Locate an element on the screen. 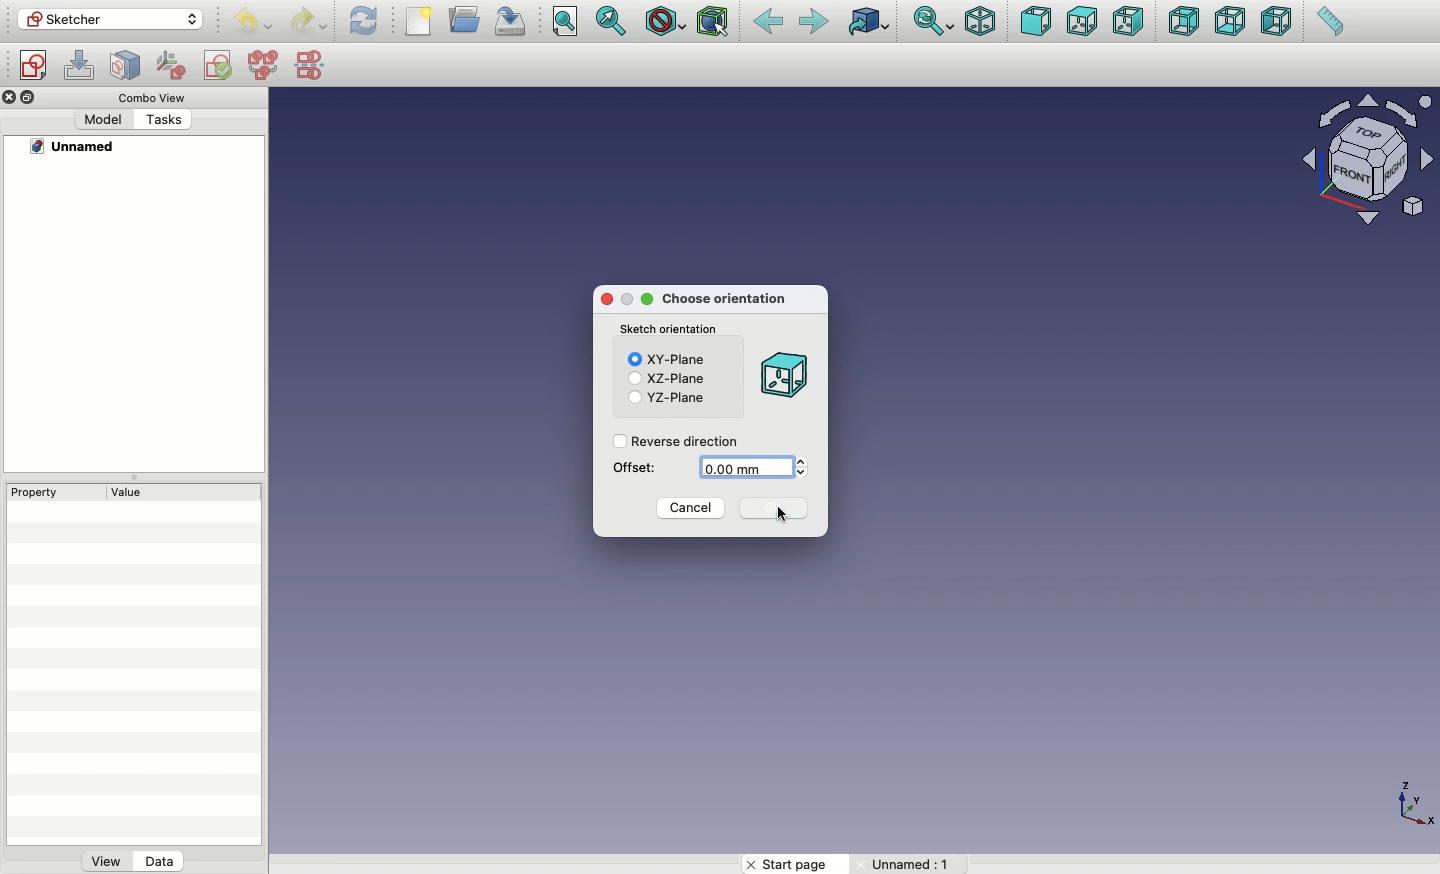 The image size is (1440, 874). Maximize is located at coordinates (626, 300).